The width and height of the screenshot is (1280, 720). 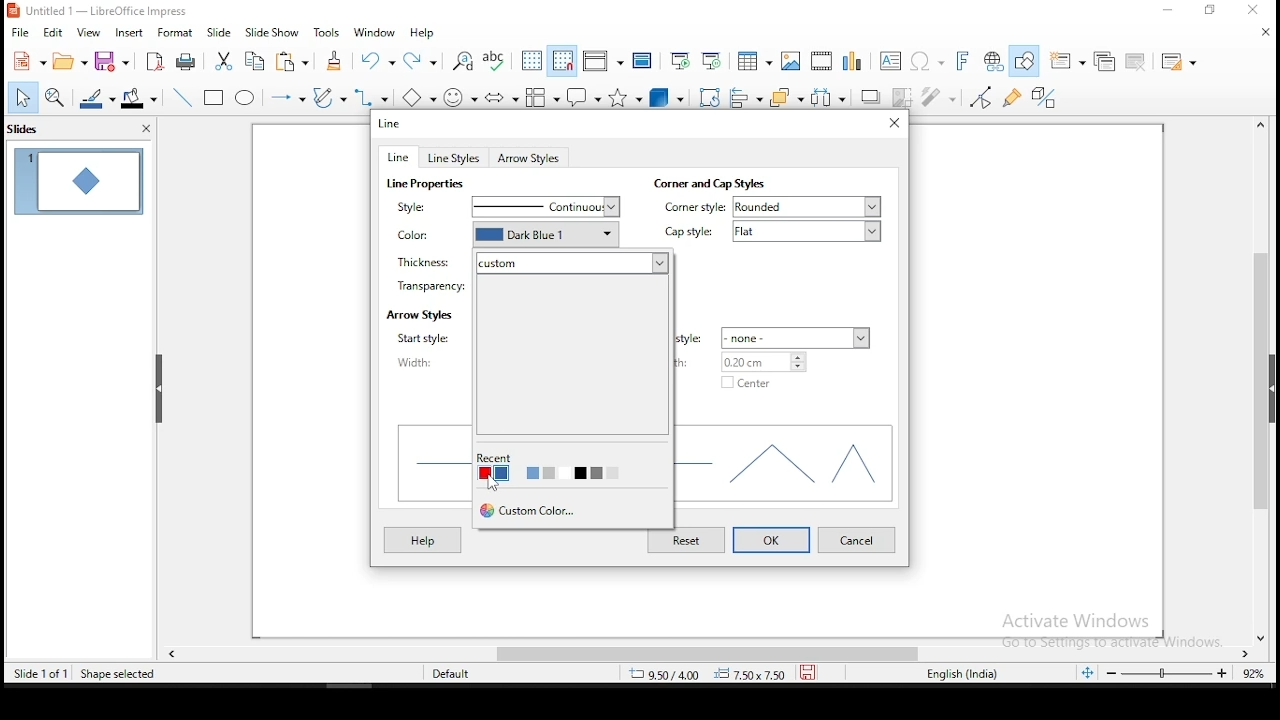 What do you see at coordinates (139, 99) in the screenshot?
I see `fill color` at bounding box center [139, 99].